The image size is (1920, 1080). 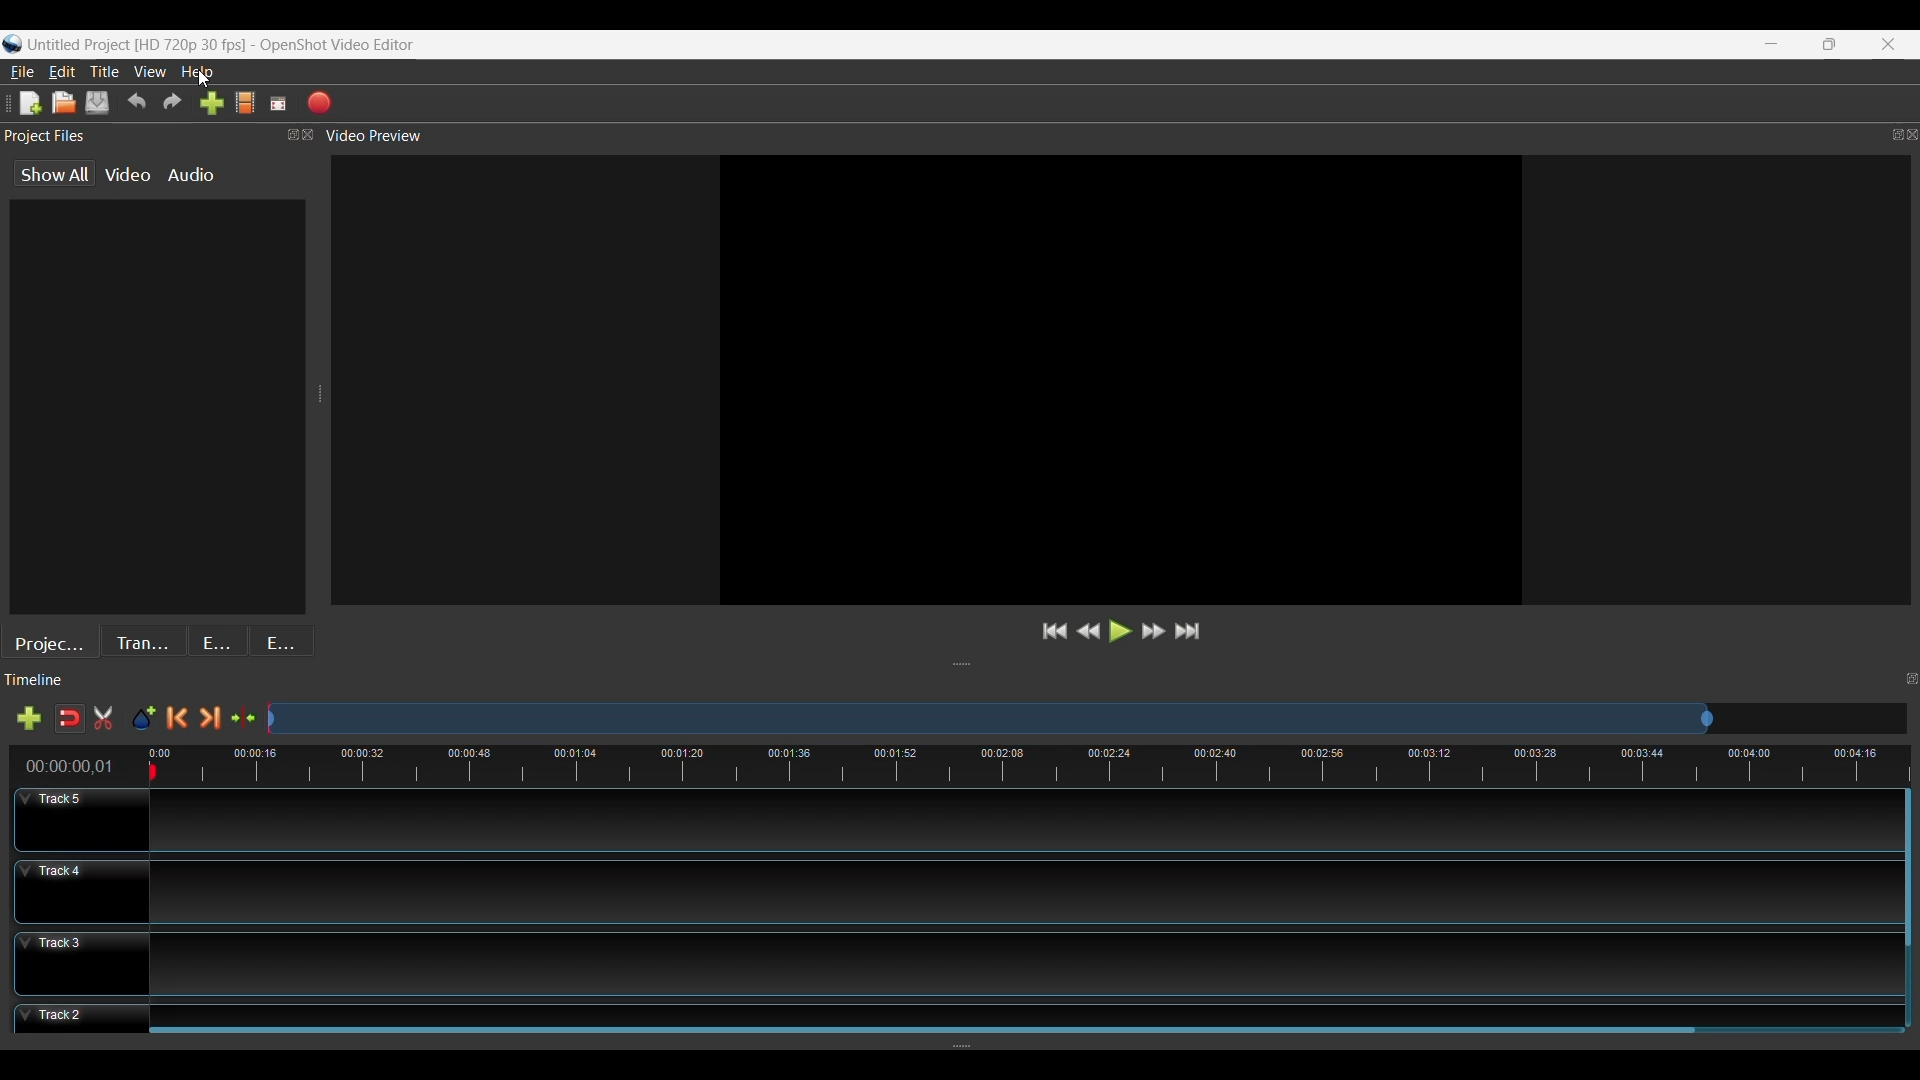 What do you see at coordinates (1087, 718) in the screenshot?
I see `Zoom Slider` at bounding box center [1087, 718].